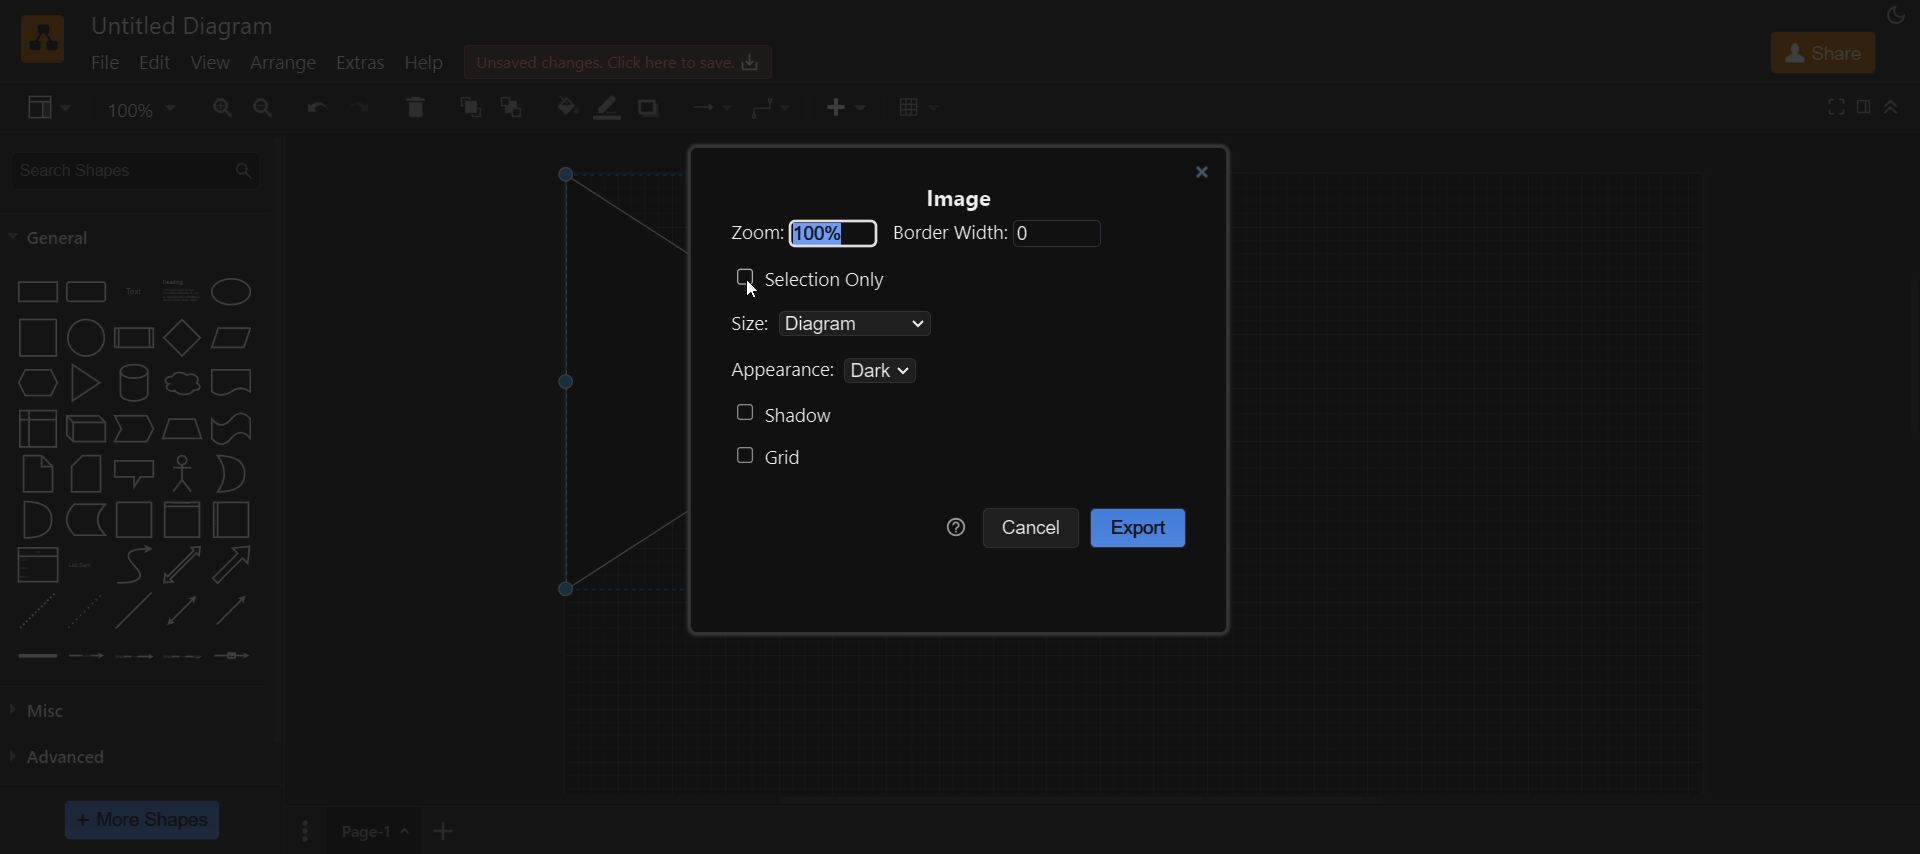  Describe the element at coordinates (880, 325) in the screenshot. I see `size` at that location.